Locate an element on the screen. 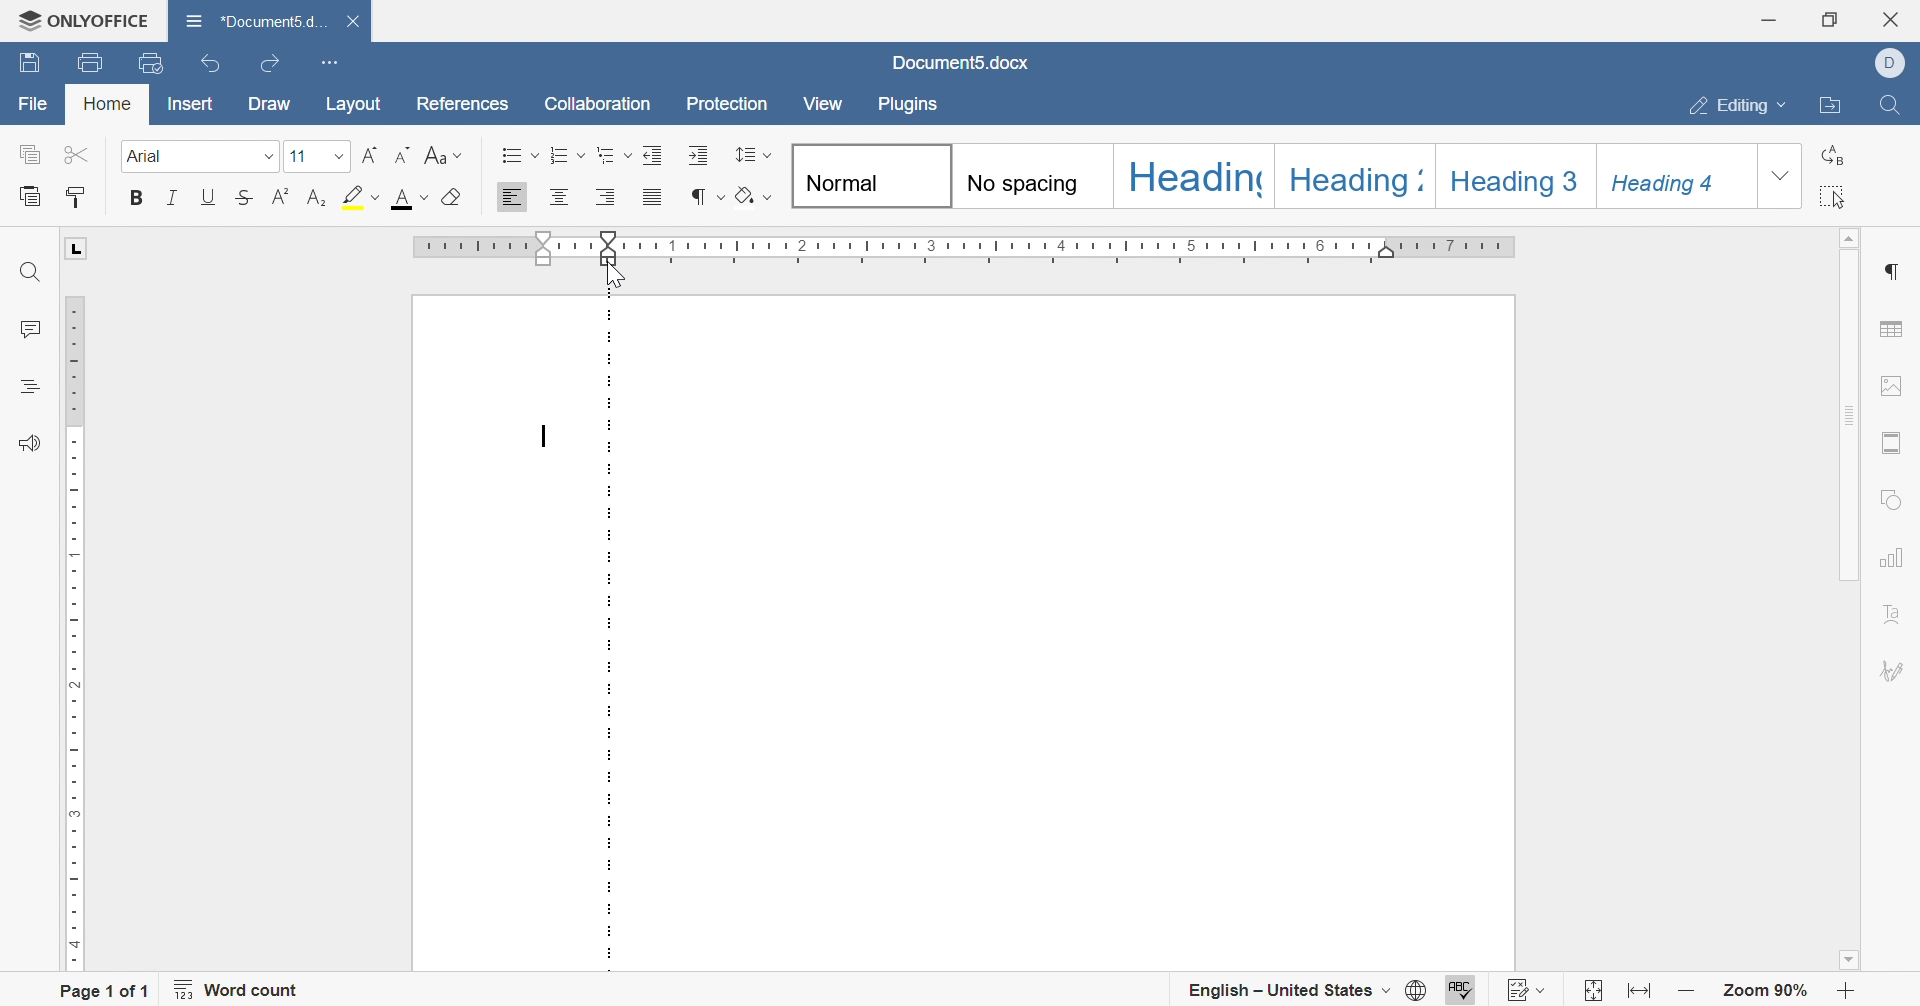 Image resolution: width=1920 pixels, height=1006 pixels. Text Input is located at coordinates (547, 438).